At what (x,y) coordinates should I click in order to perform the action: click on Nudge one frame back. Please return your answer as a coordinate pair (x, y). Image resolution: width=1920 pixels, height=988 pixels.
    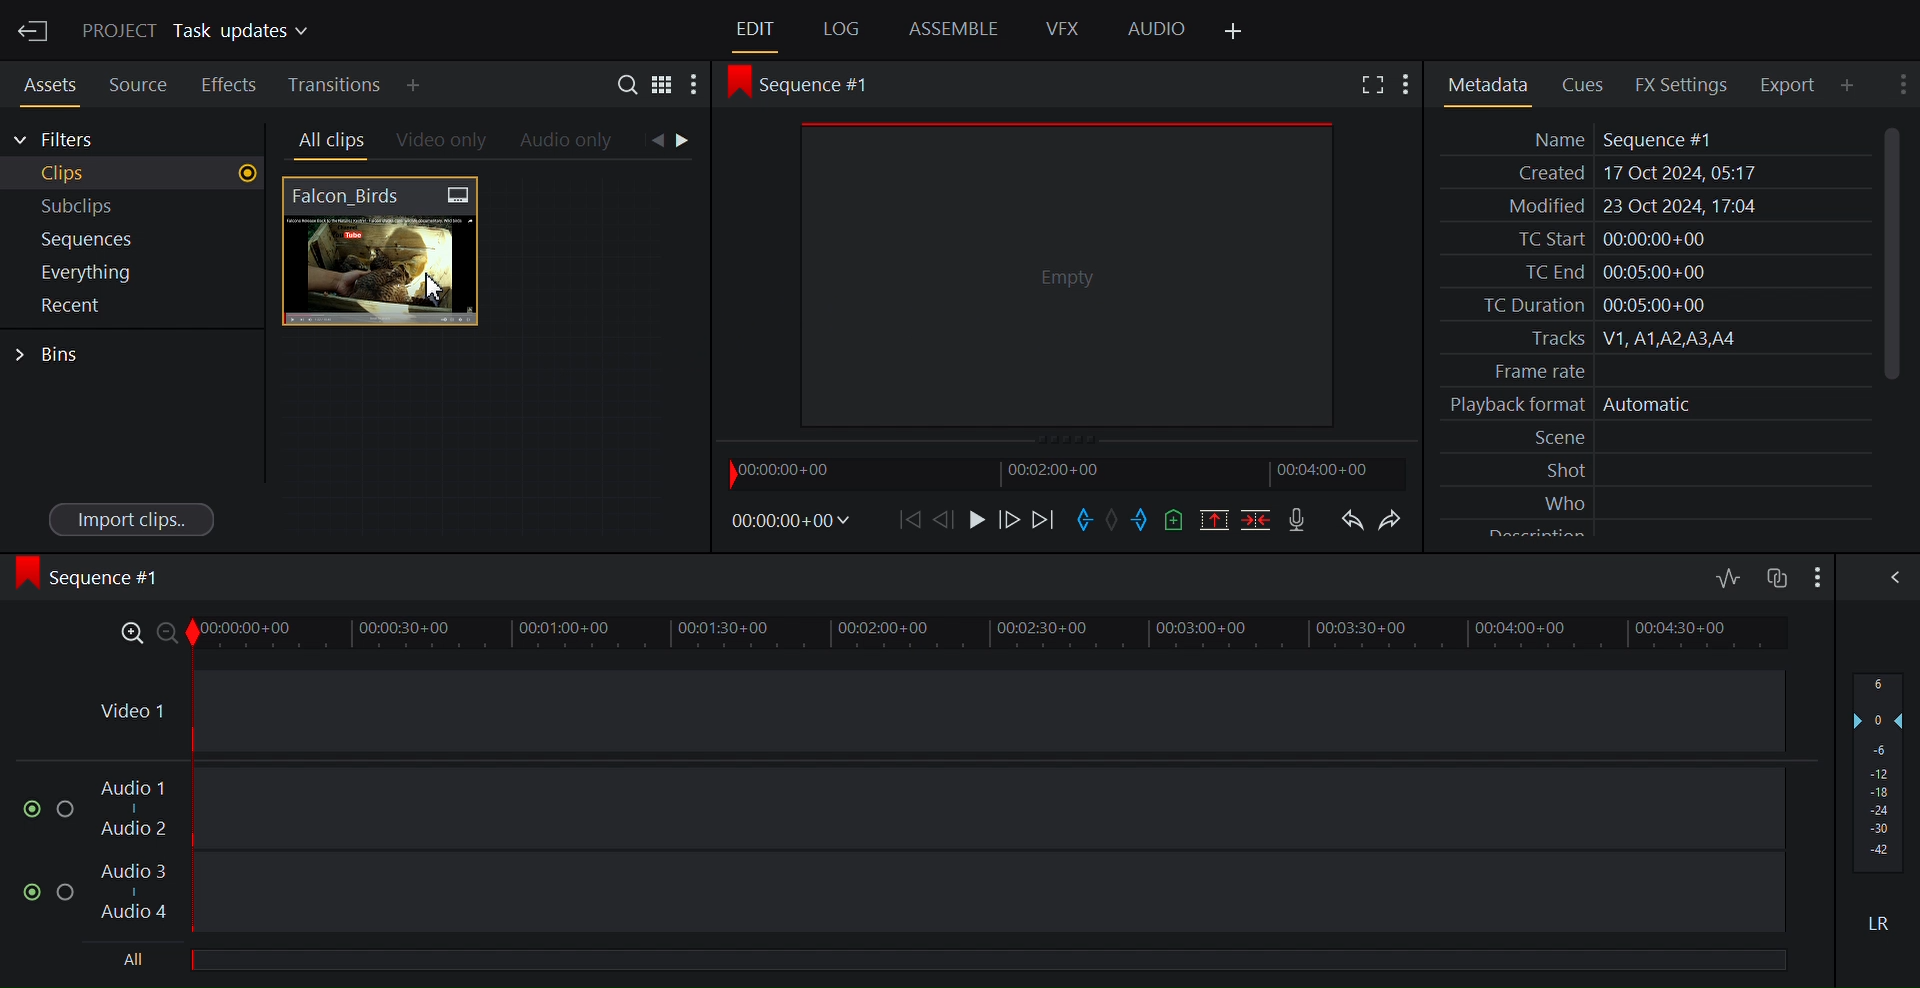
    Looking at the image, I should click on (1010, 522).